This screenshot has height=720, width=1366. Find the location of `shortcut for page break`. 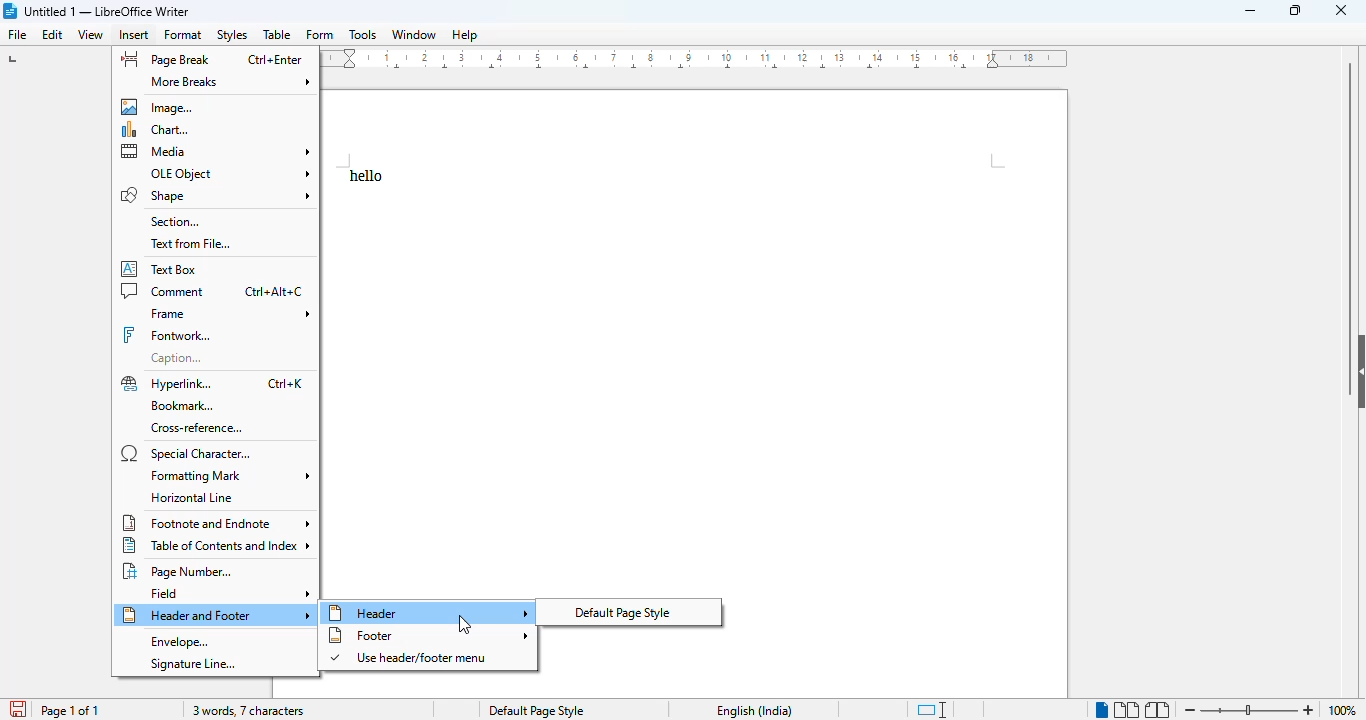

shortcut for page break is located at coordinates (277, 60).